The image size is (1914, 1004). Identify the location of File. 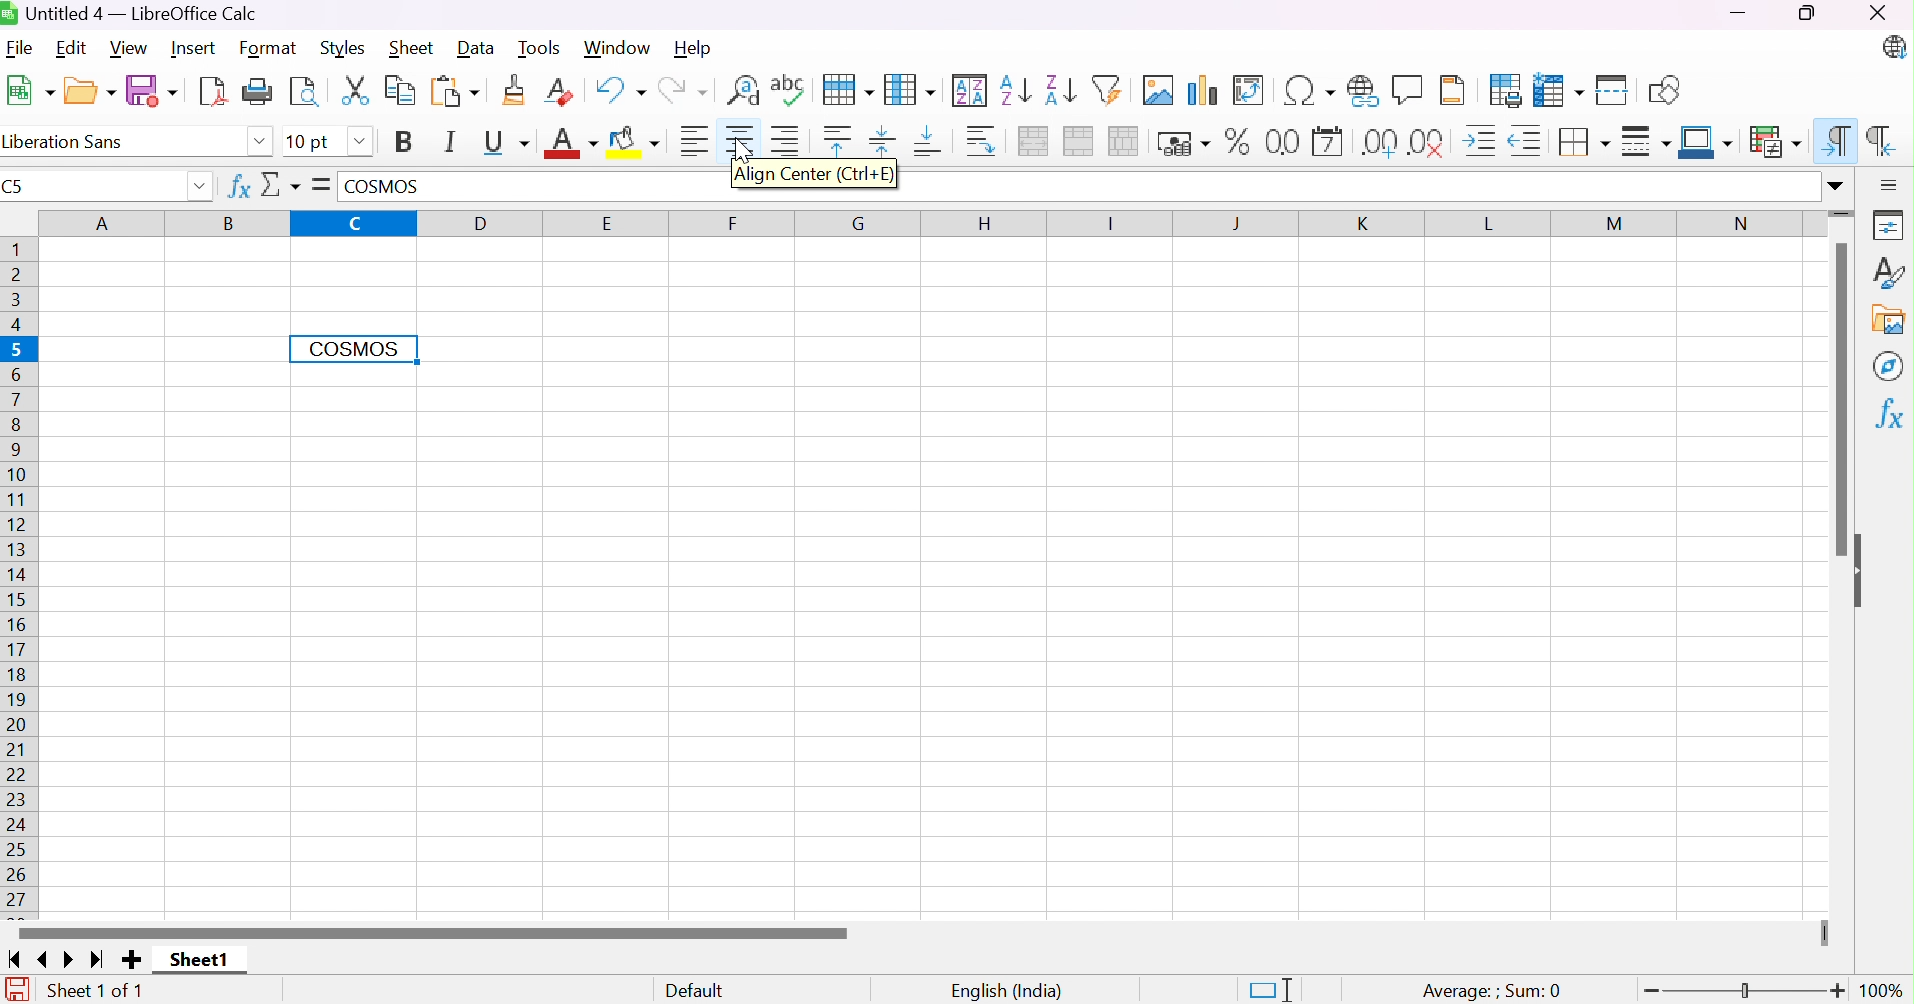
(25, 48).